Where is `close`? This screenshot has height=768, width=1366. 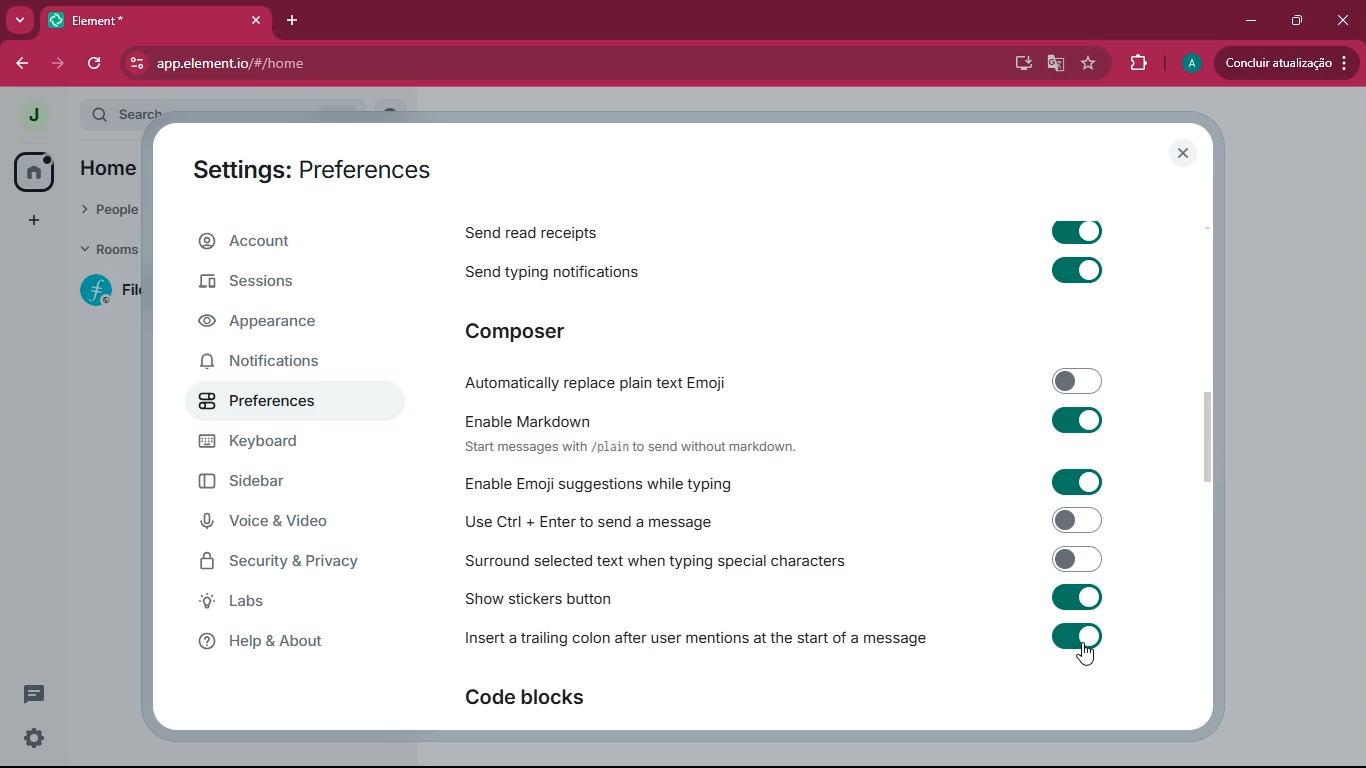 close is located at coordinates (1345, 21).